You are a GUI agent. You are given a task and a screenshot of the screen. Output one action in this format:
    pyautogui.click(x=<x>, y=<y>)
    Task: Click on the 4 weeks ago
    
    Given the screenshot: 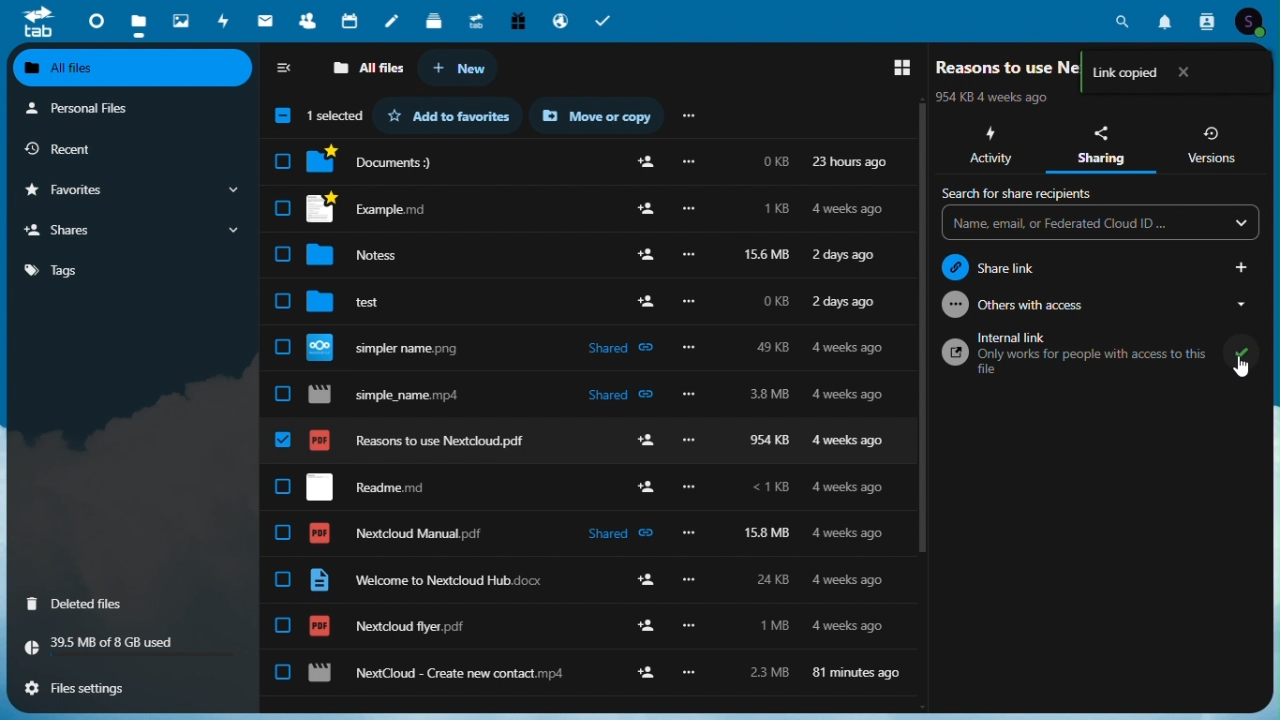 What is the action you would take?
    pyautogui.click(x=851, y=349)
    